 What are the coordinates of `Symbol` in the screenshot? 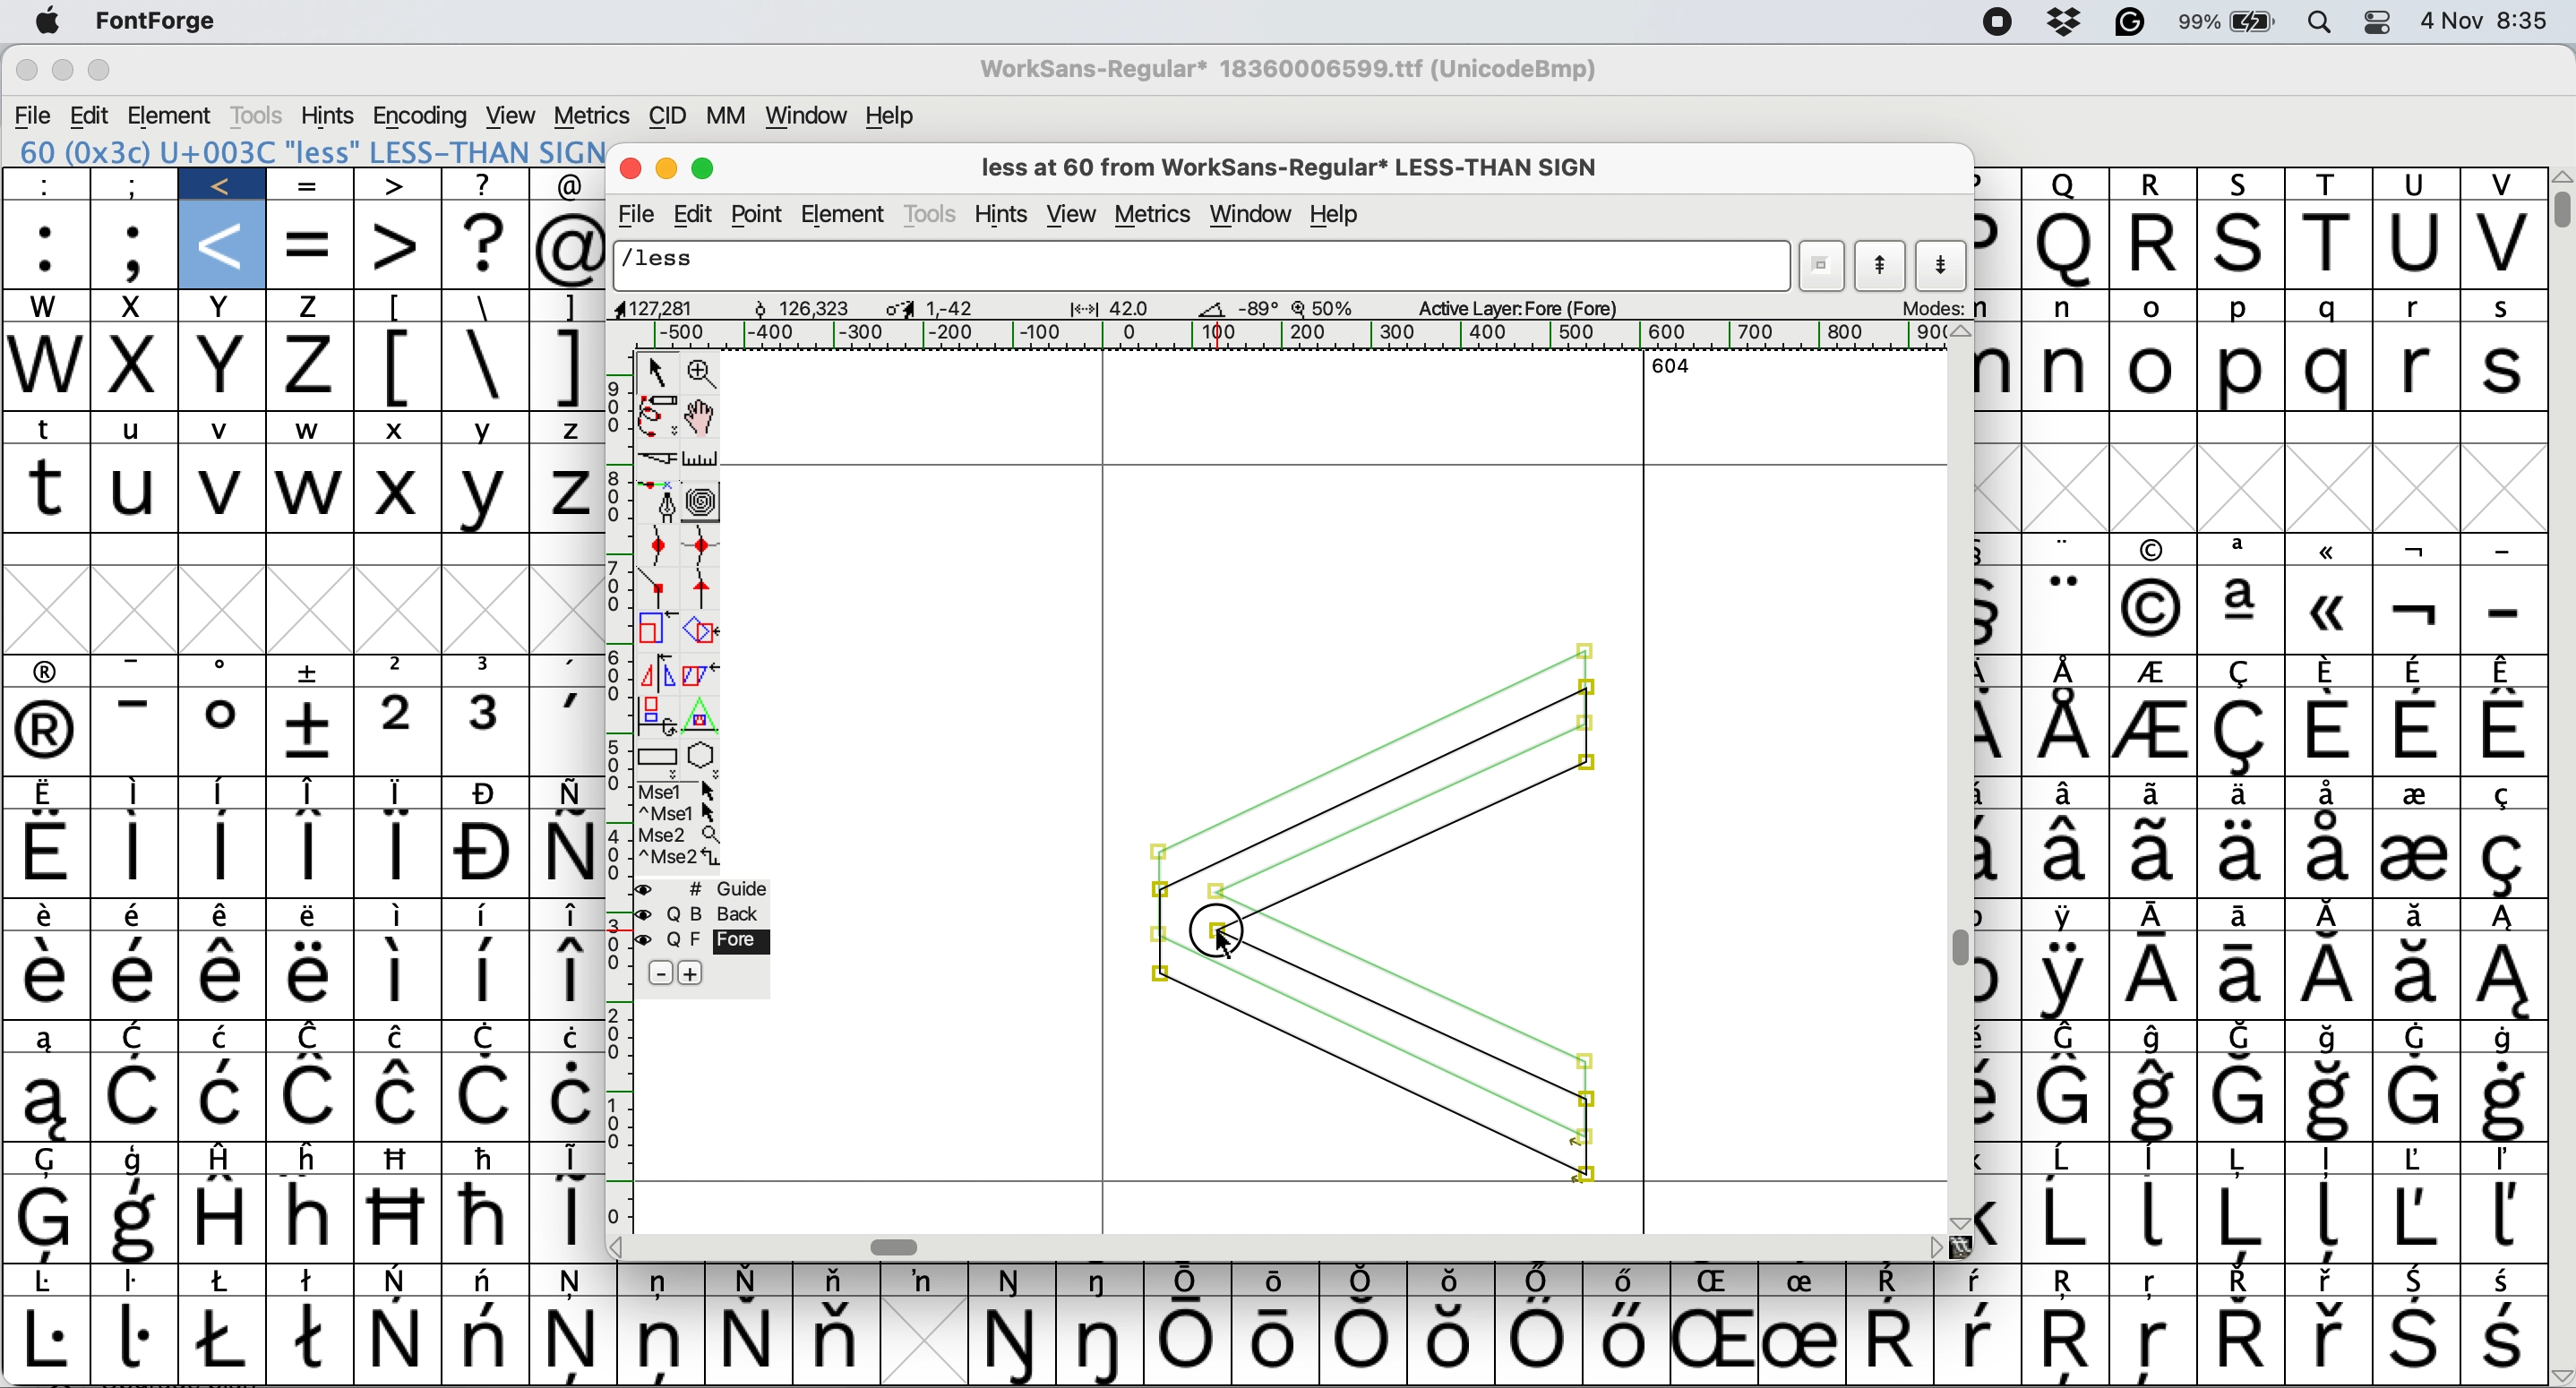 It's located at (493, 1037).